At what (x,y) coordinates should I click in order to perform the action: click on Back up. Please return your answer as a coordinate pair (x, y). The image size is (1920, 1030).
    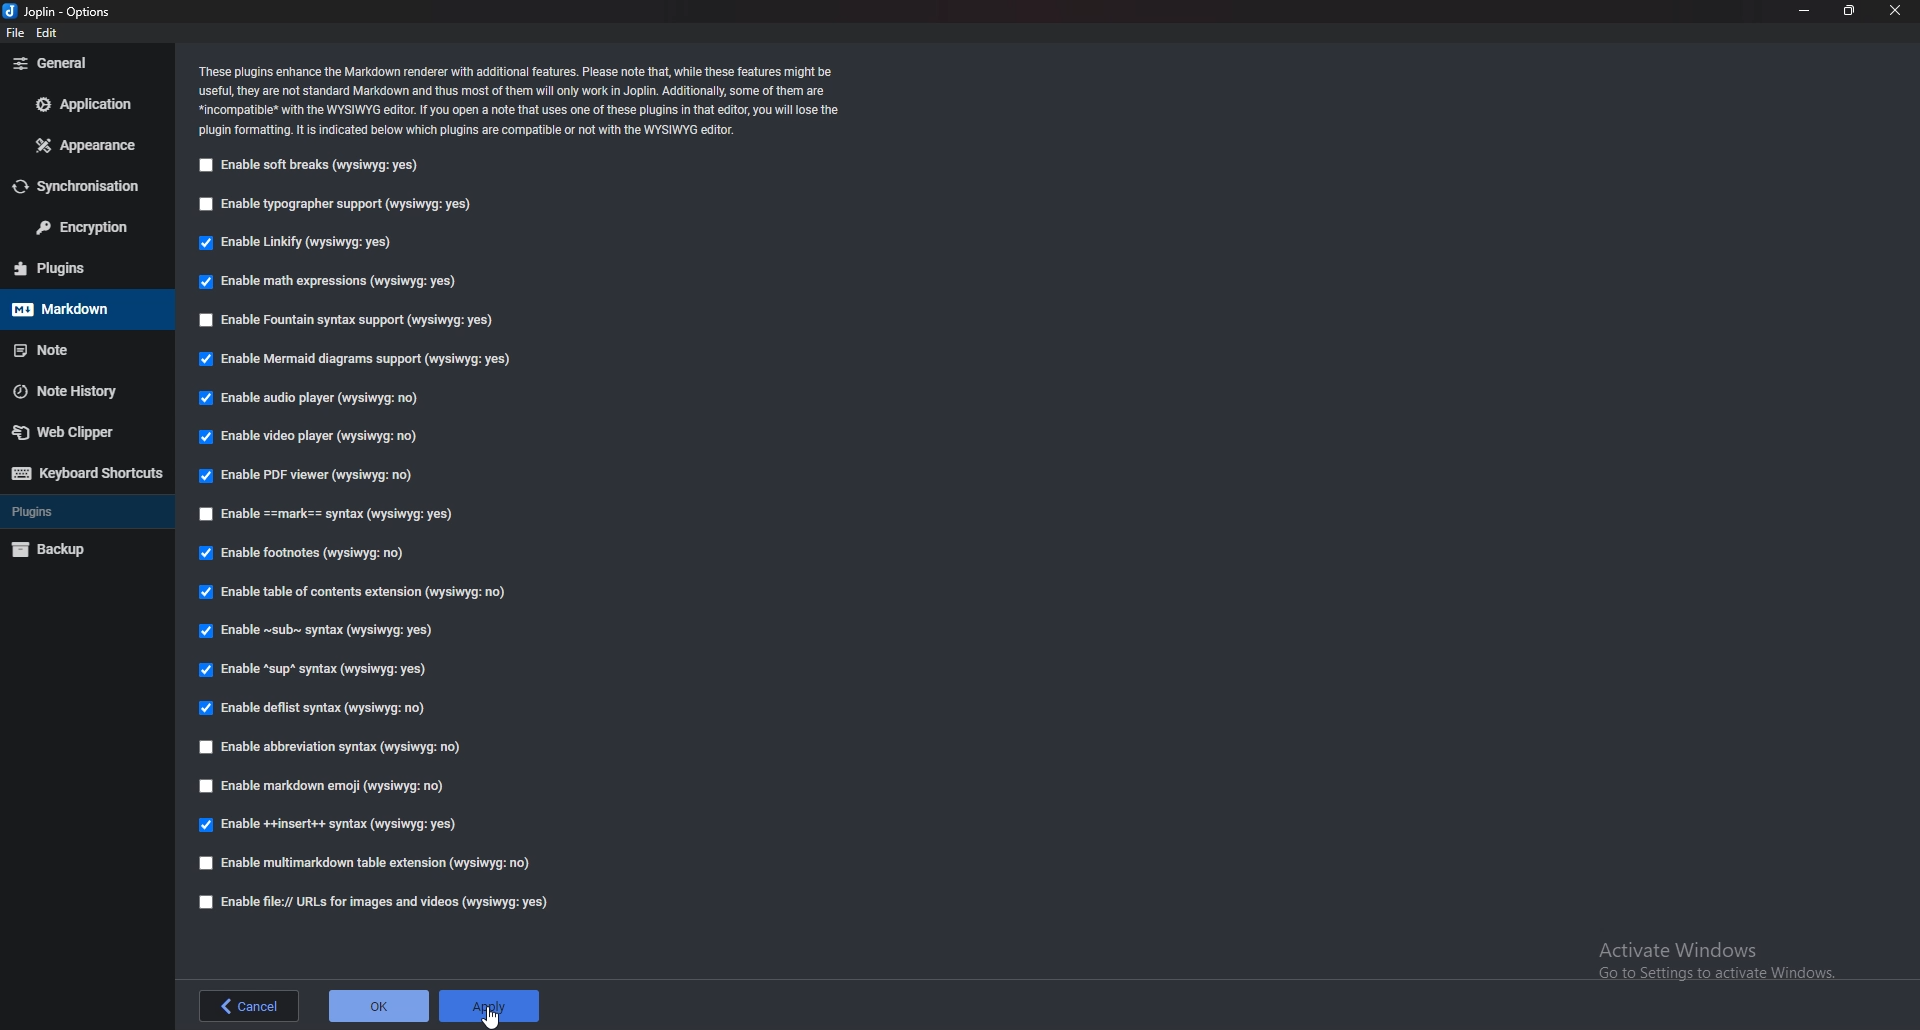
    Looking at the image, I should click on (82, 550).